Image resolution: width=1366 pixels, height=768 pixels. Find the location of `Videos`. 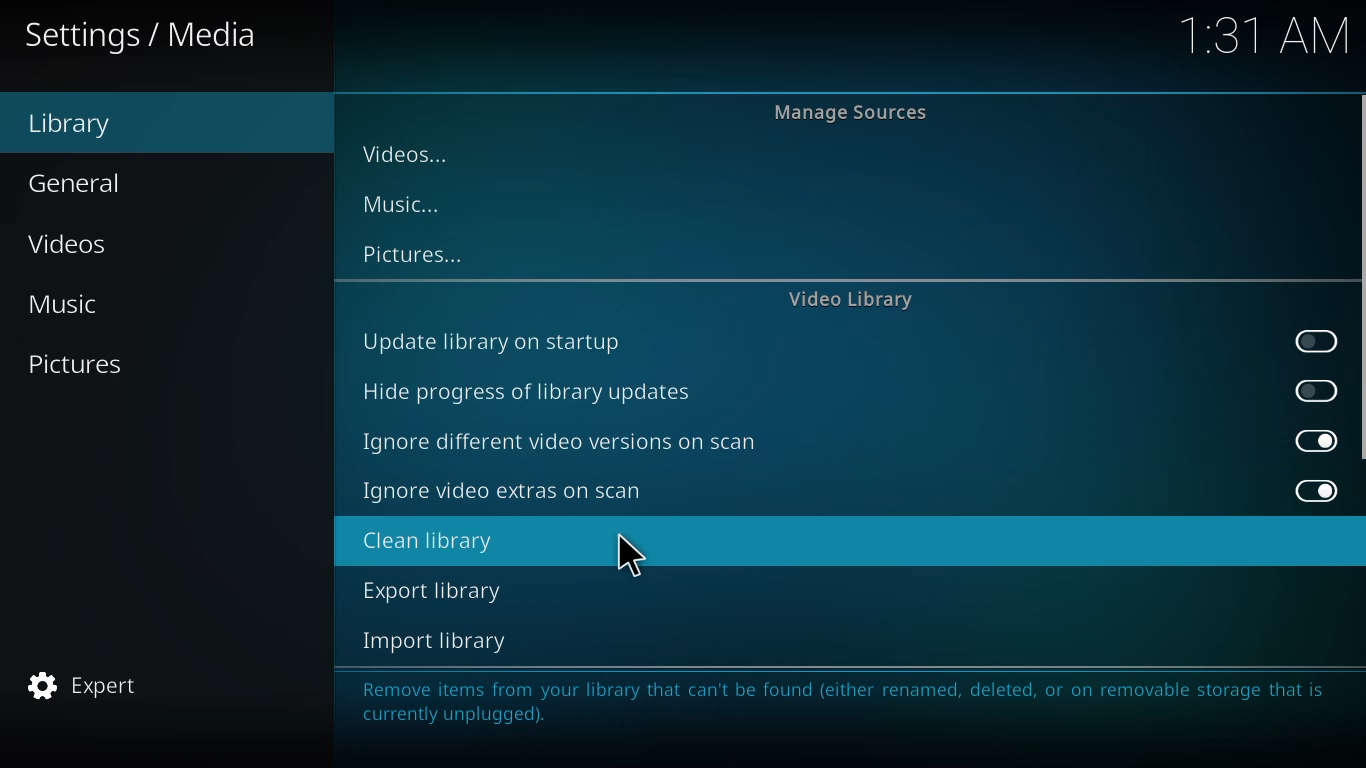

Videos is located at coordinates (65, 245).